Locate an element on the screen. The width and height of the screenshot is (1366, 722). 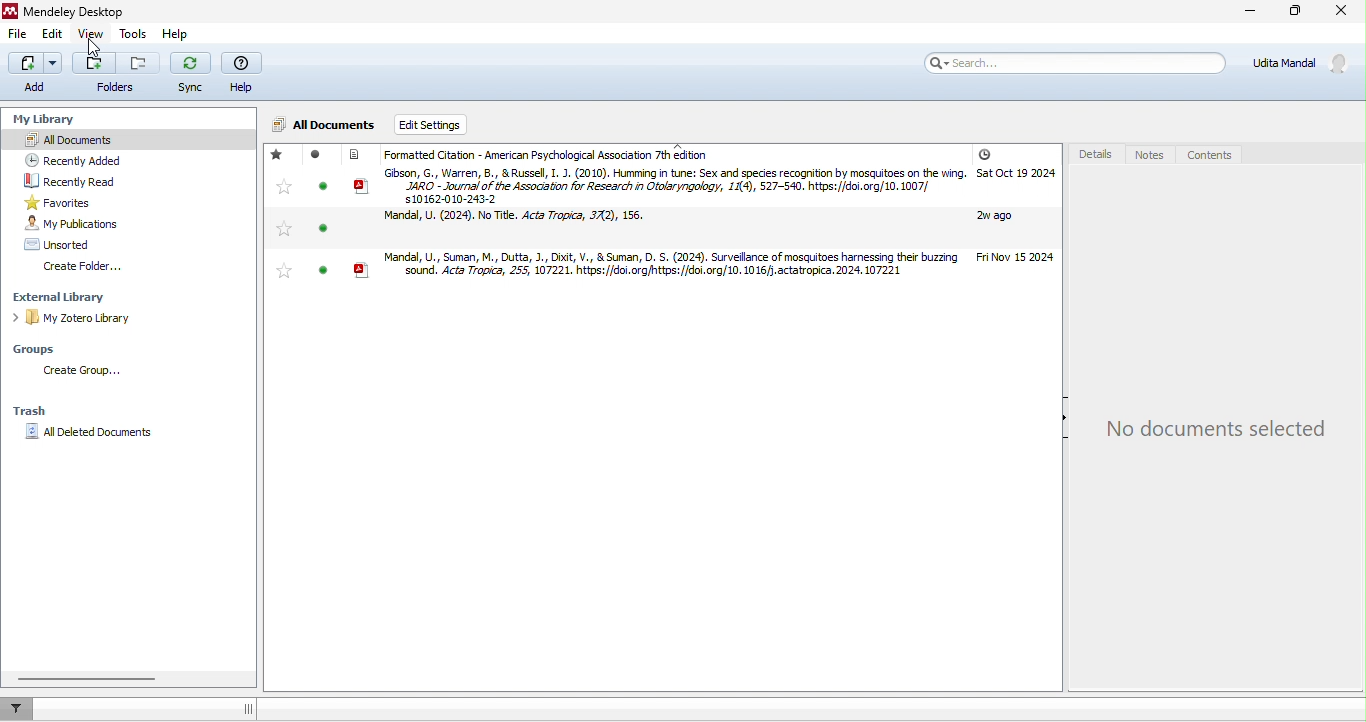
favourites is located at coordinates (281, 218).